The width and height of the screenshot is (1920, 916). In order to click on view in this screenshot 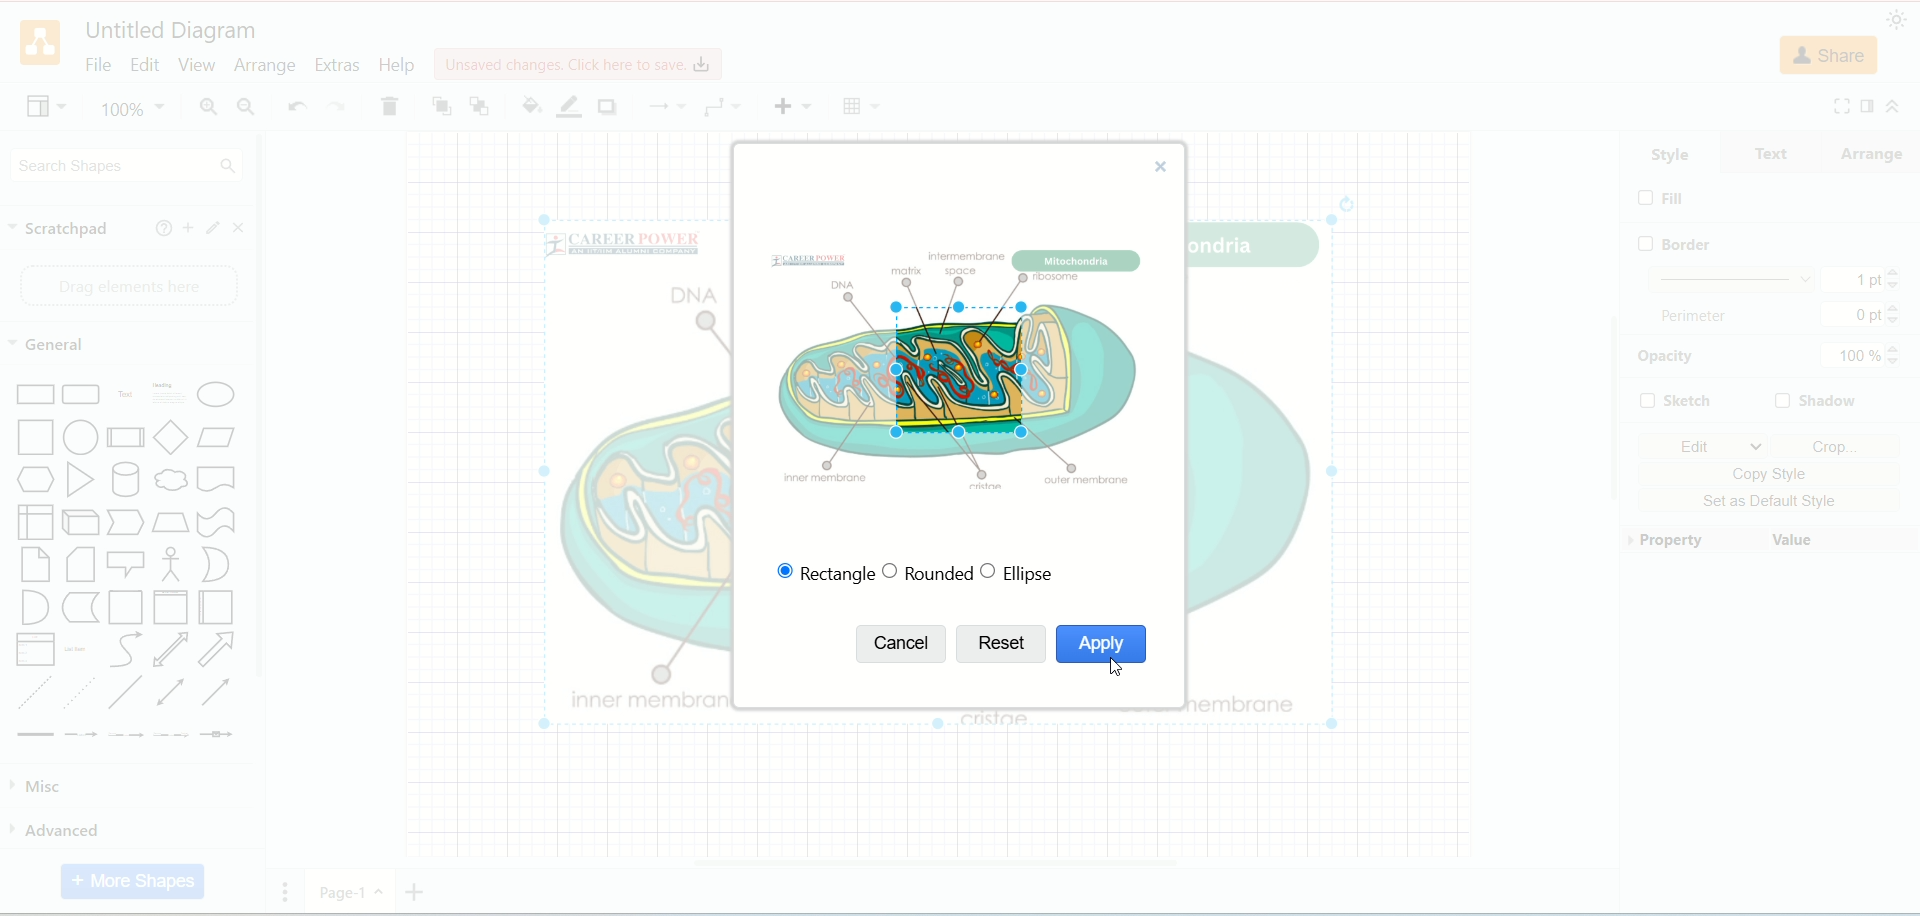, I will do `click(41, 109)`.